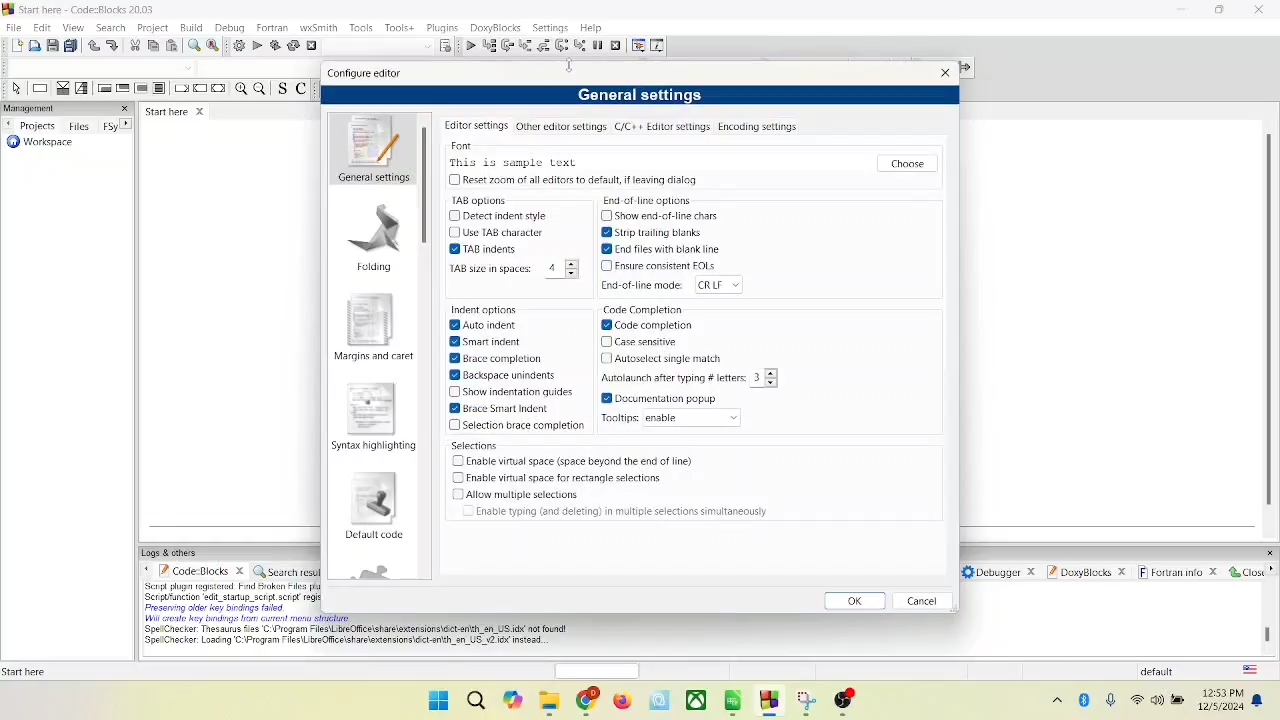 Image resolution: width=1280 pixels, height=720 pixels. Describe the element at coordinates (1222, 701) in the screenshot. I see `time and date` at that location.